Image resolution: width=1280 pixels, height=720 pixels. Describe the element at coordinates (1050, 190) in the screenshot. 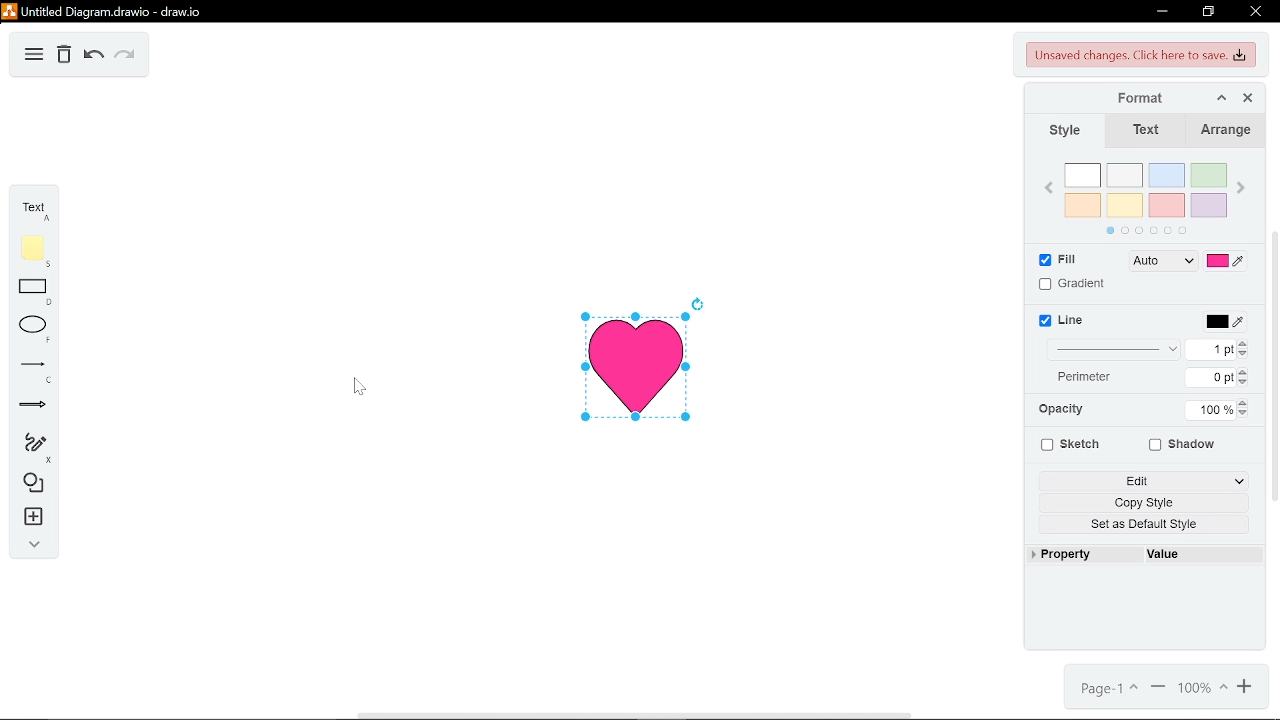

I see `previous` at that location.